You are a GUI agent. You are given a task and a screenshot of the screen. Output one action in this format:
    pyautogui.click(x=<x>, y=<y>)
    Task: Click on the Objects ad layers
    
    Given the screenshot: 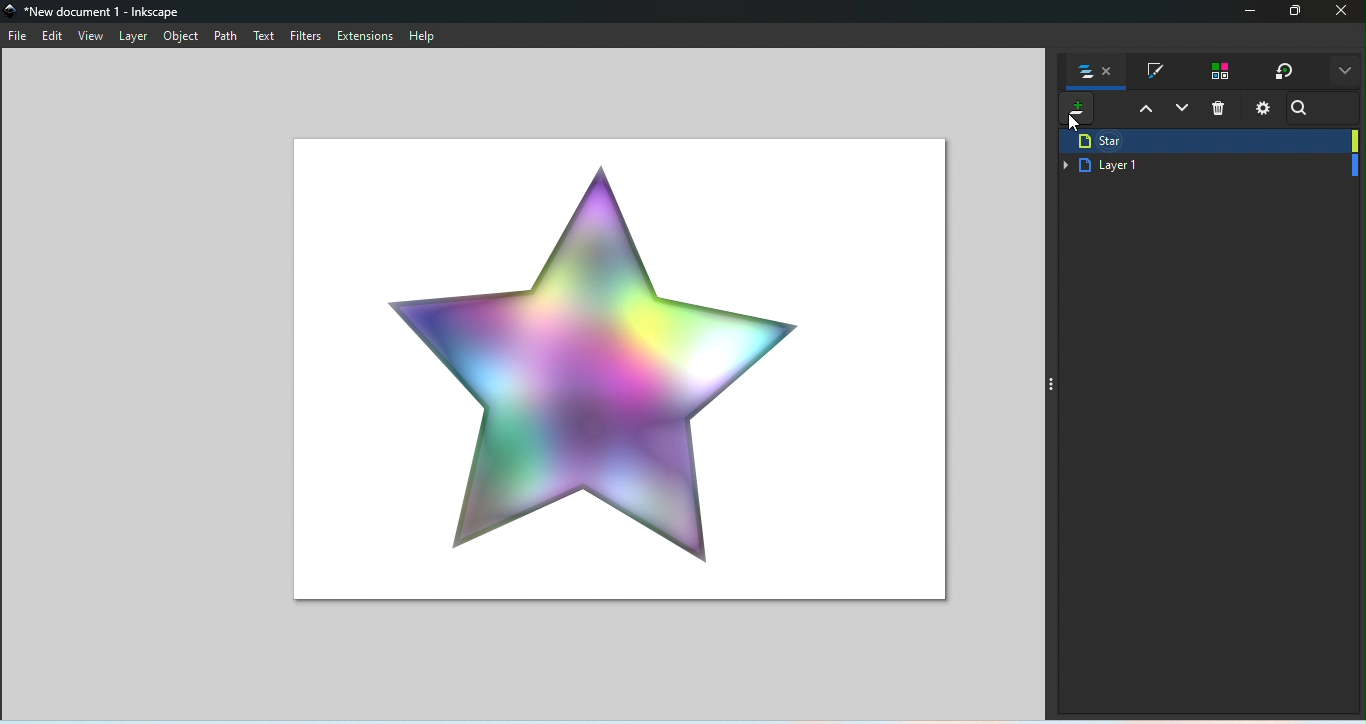 What is the action you would take?
    pyautogui.click(x=1098, y=74)
    